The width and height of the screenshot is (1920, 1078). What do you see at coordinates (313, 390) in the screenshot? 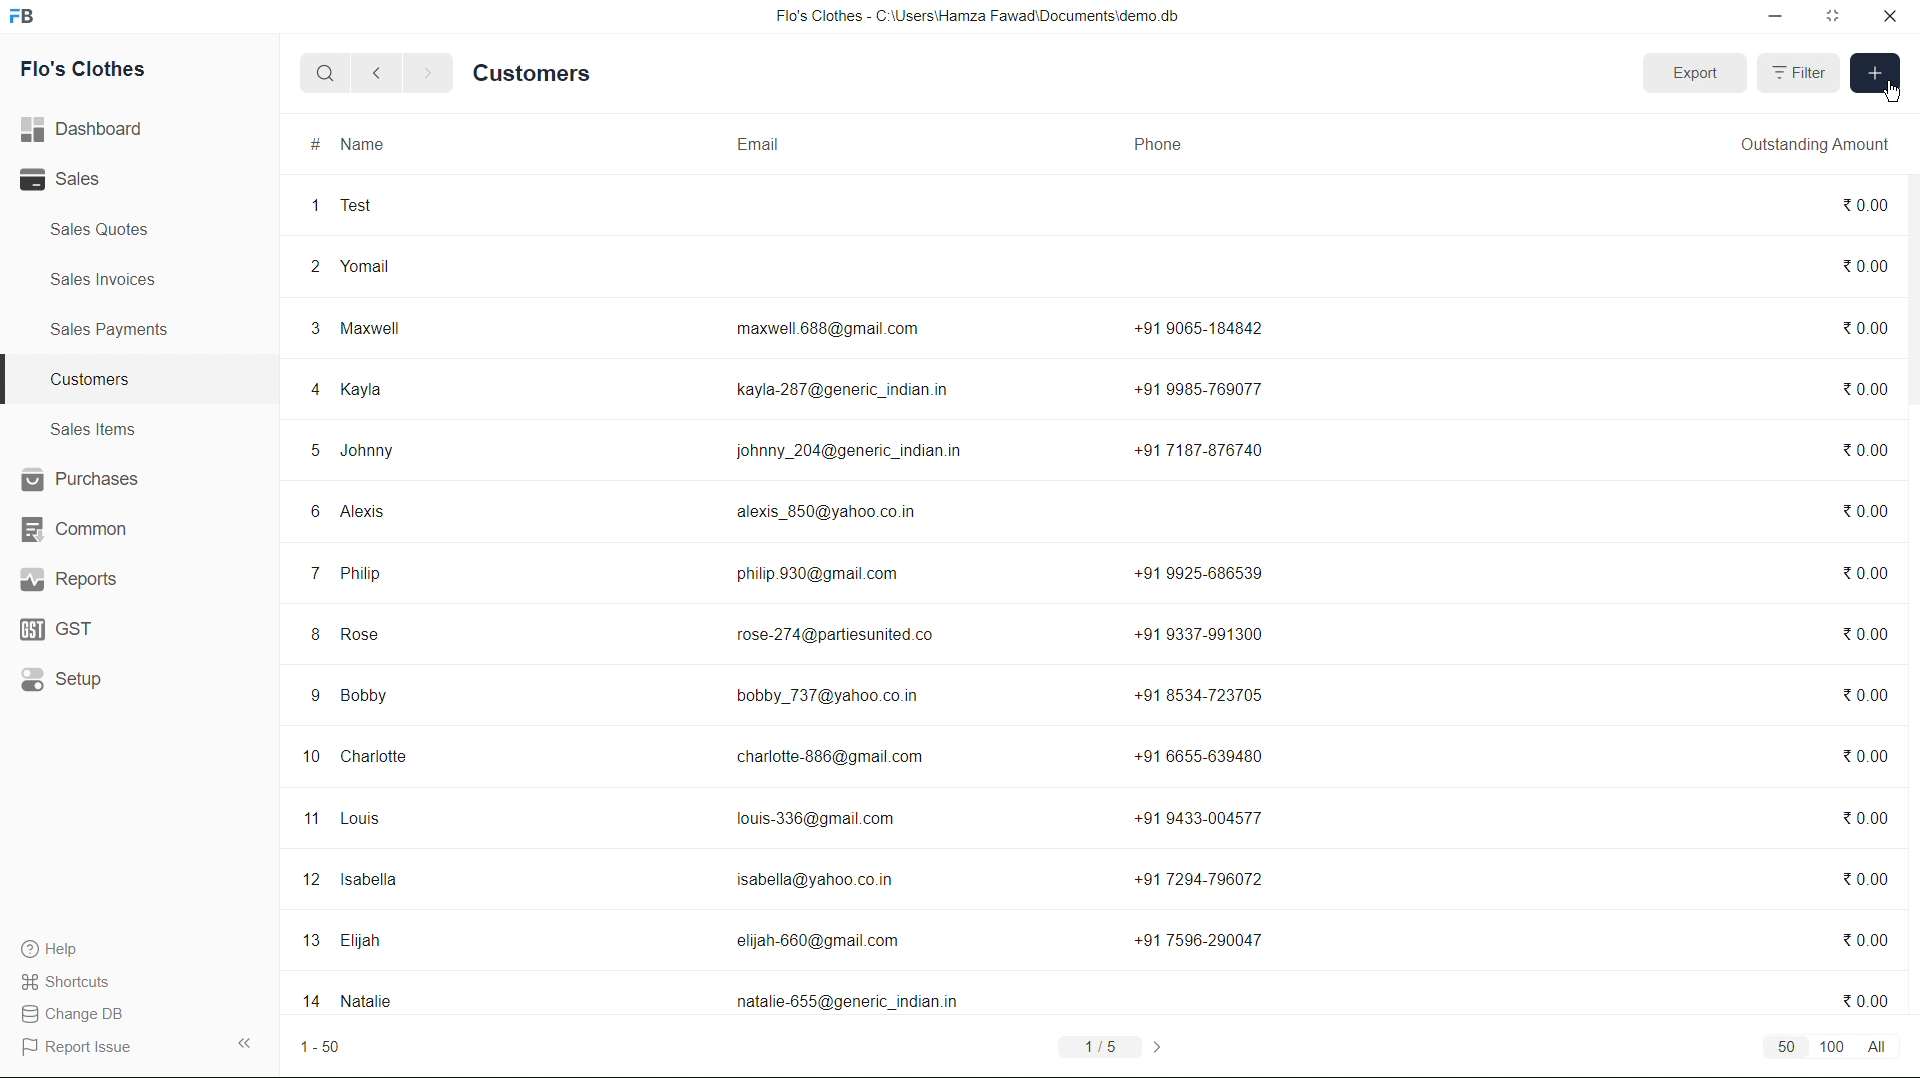
I see `4` at bounding box center [313, 390].